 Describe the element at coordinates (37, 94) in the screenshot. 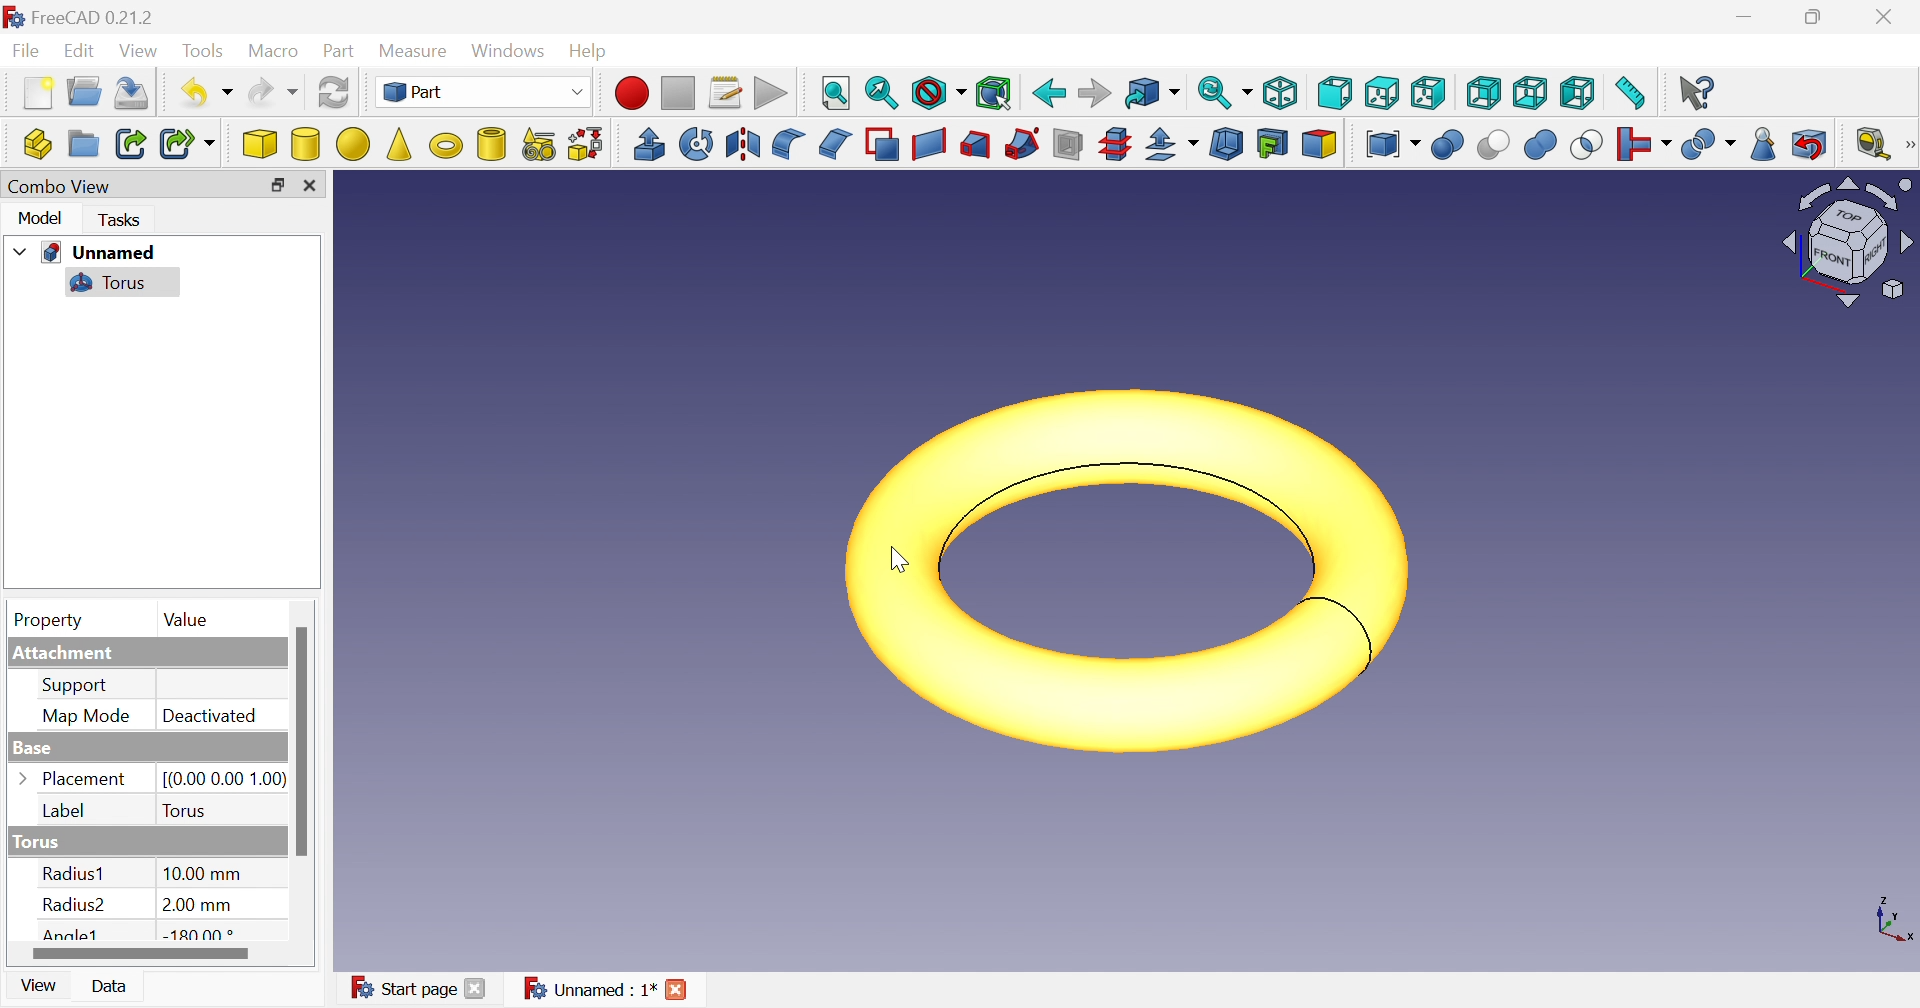

I see `New` at that location.